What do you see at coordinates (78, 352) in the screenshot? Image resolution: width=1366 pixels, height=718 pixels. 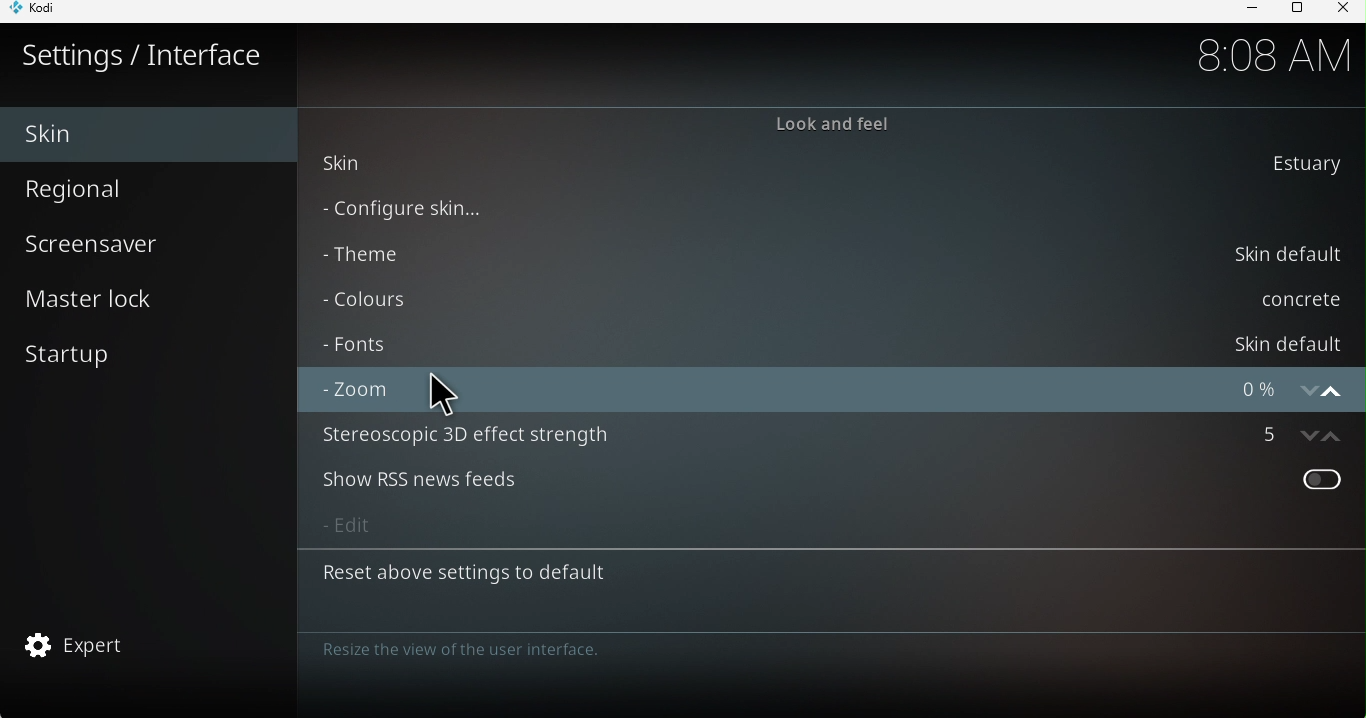 I see `Start up` at bounding box center [78, 352].